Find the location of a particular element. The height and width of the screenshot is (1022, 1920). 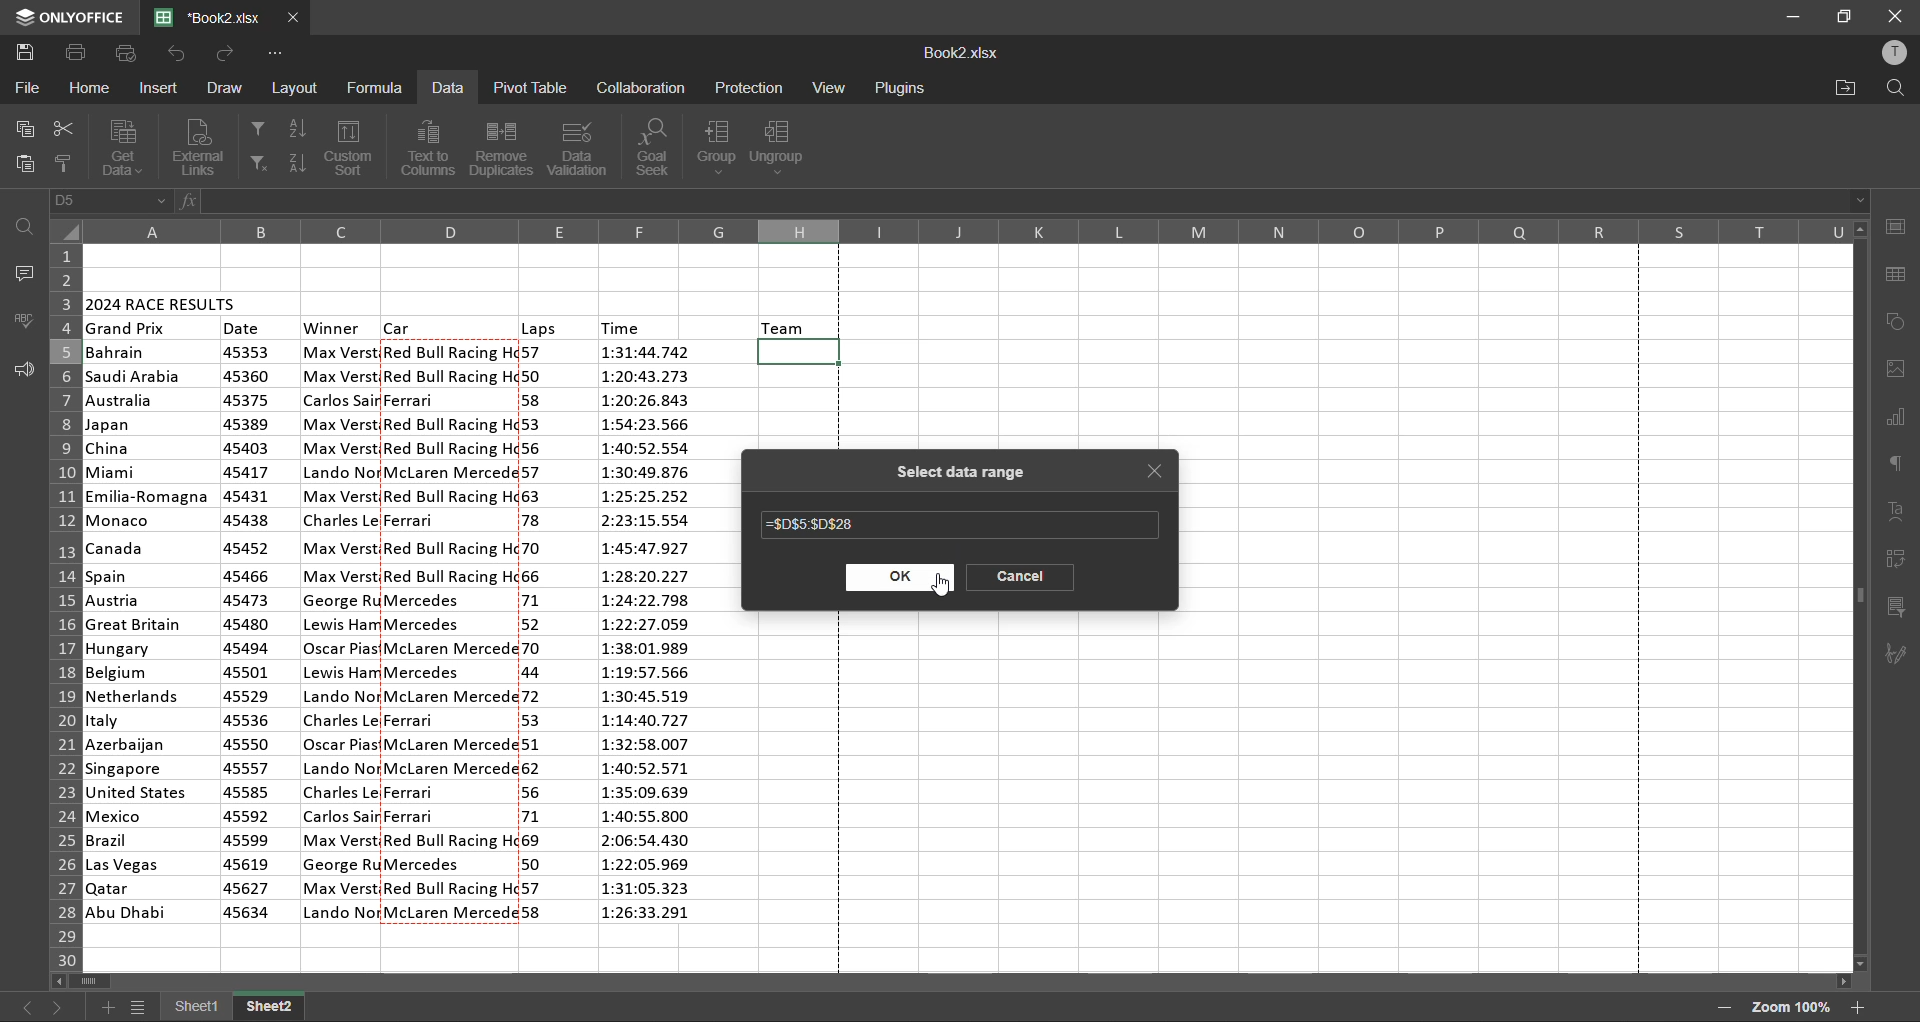

previous is located at coordinates (25, 1006).